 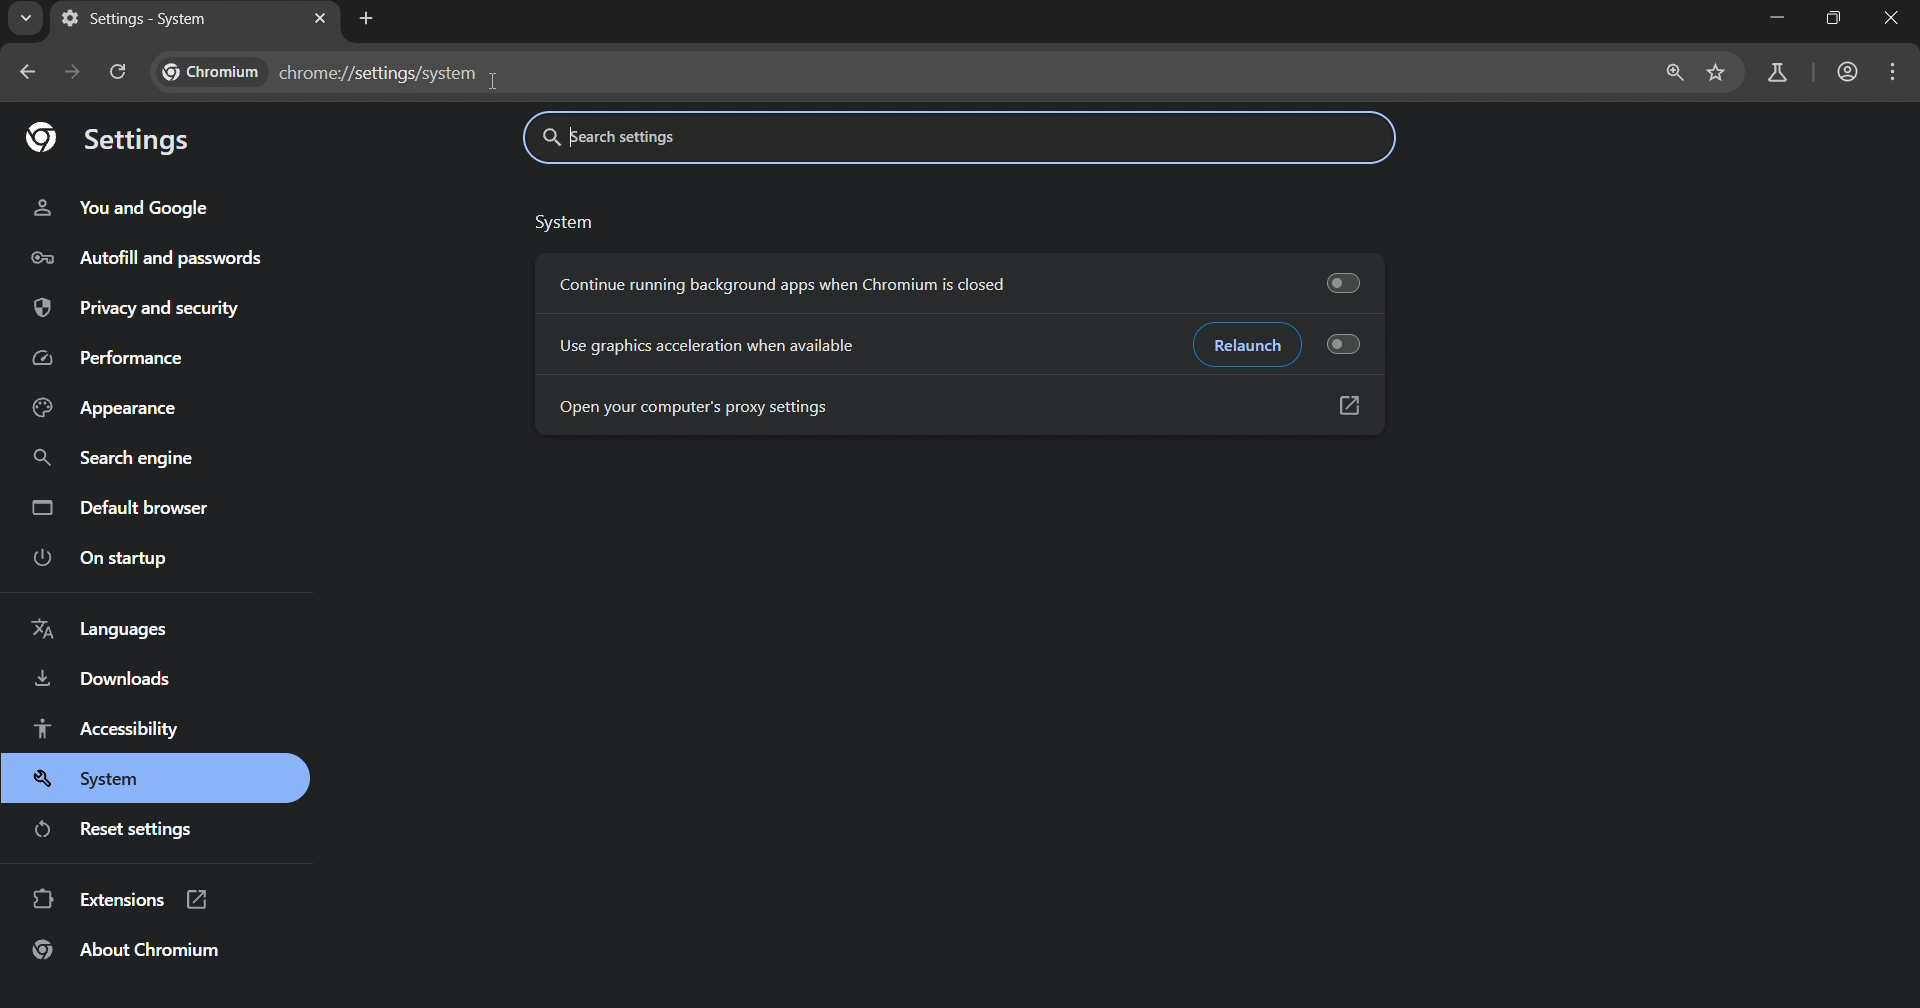 What do you see at coordinates (113, 458) in the screenshot?
I see `search engine` at bounding box center [113, 458].